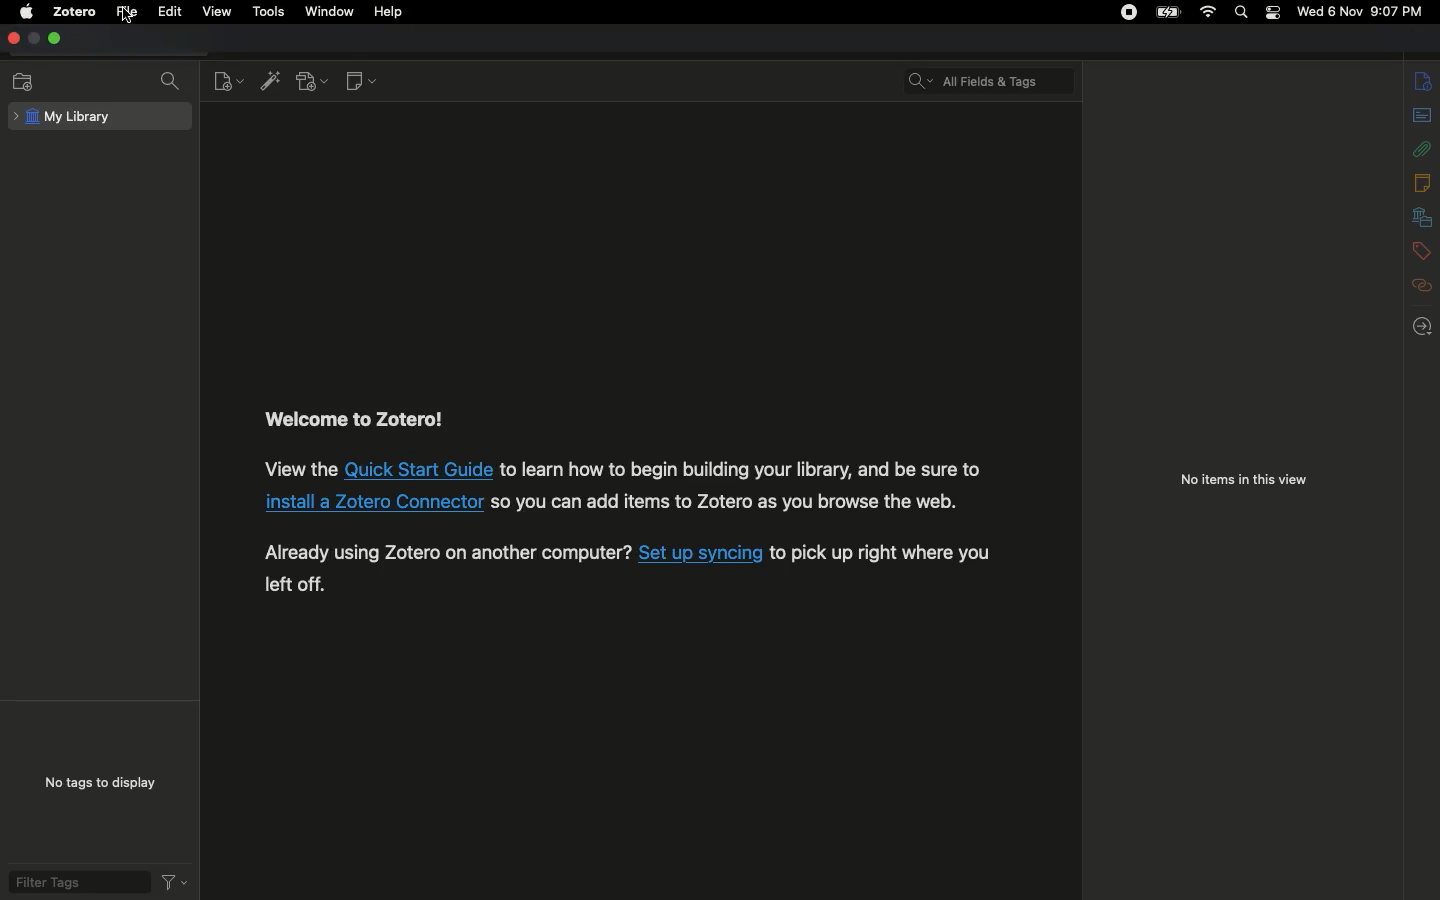  What do you see at coordinates (55, 40) in the screenshot?
I see `Maximize` at bounding box center [55, 40].